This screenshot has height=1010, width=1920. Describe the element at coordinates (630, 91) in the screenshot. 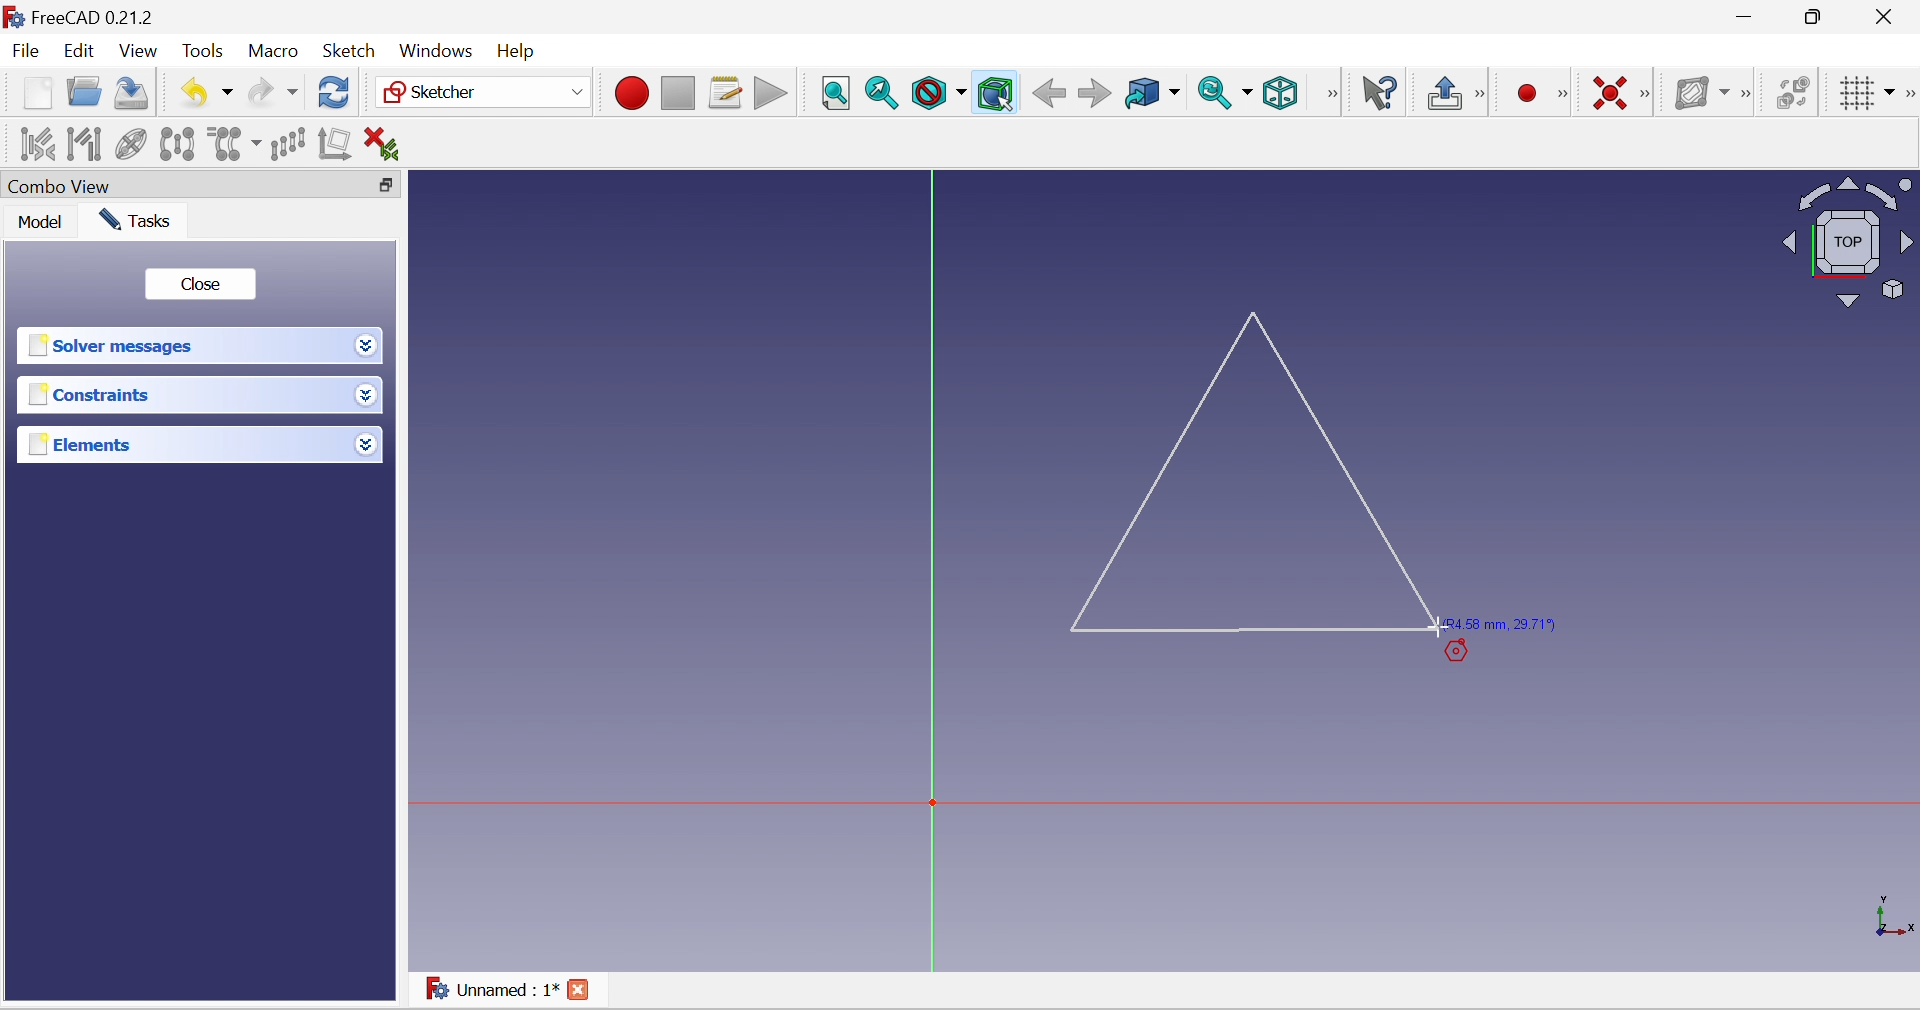

I see `Macro recording` at that location.